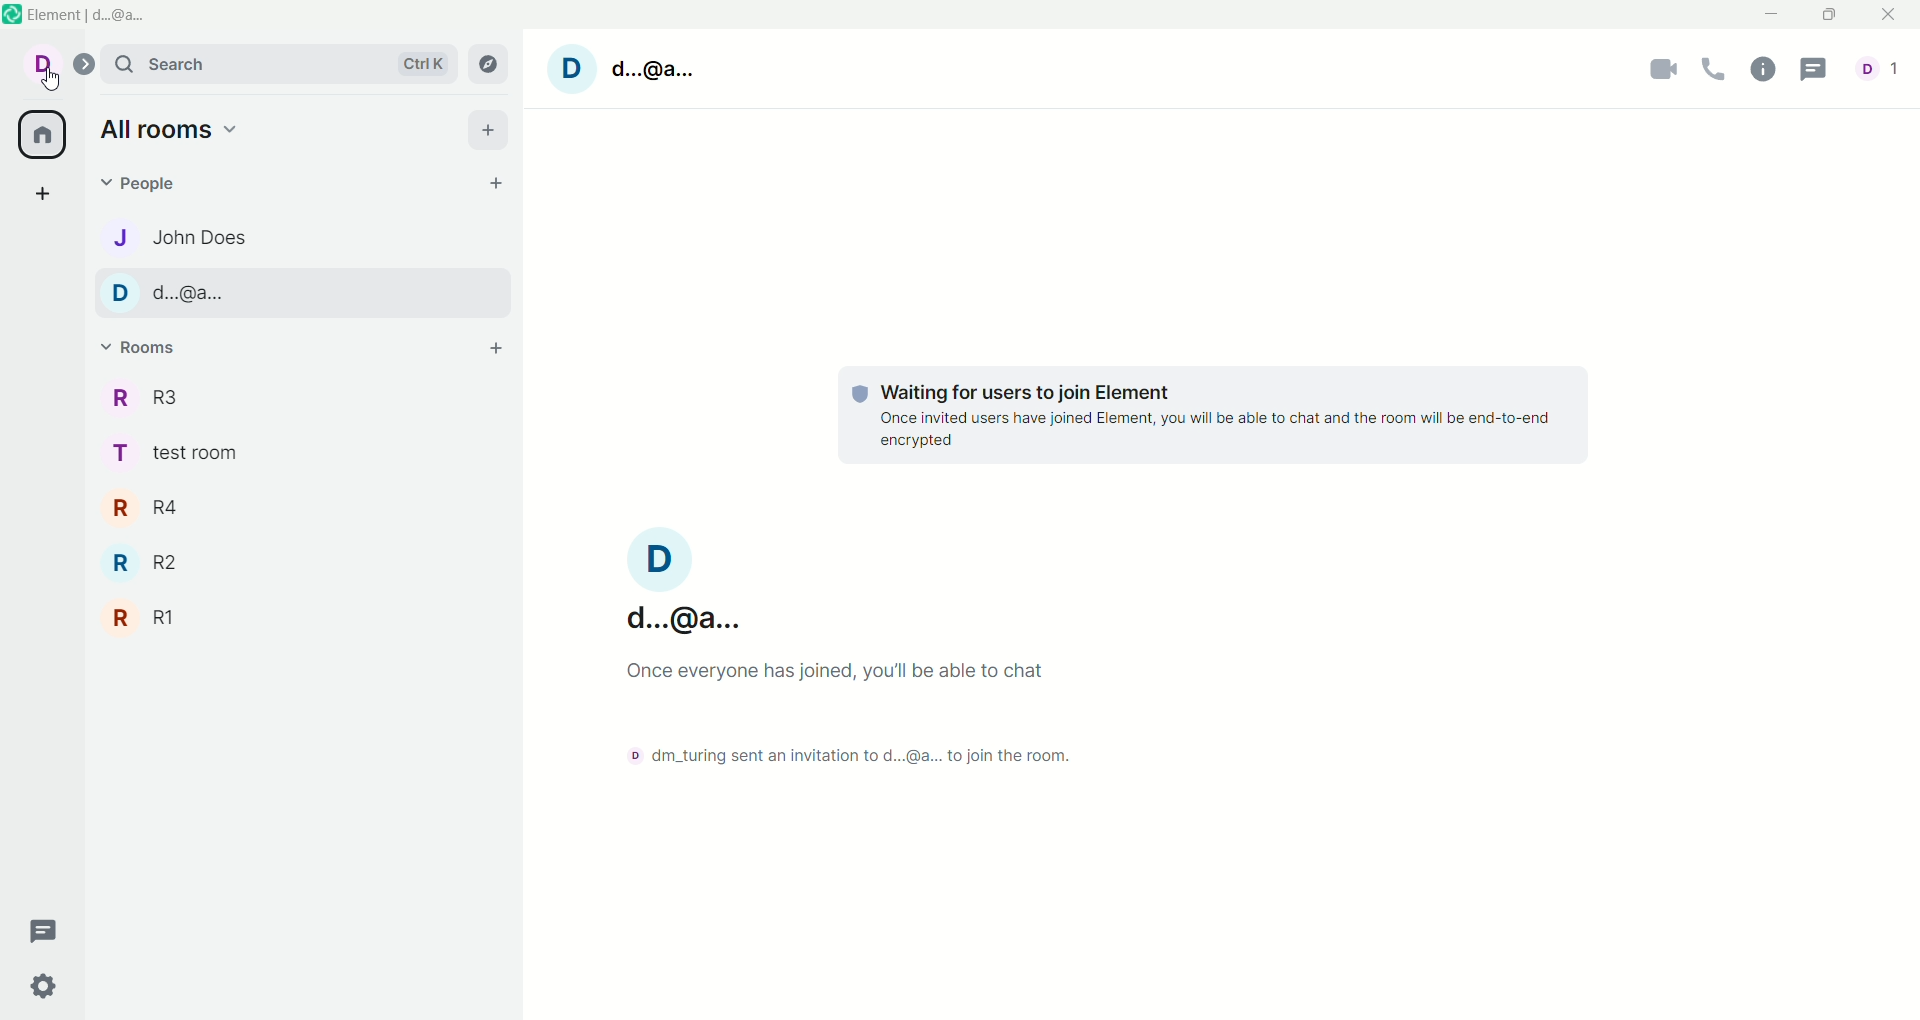  I want to click on explore rooms, so click(494, 63).